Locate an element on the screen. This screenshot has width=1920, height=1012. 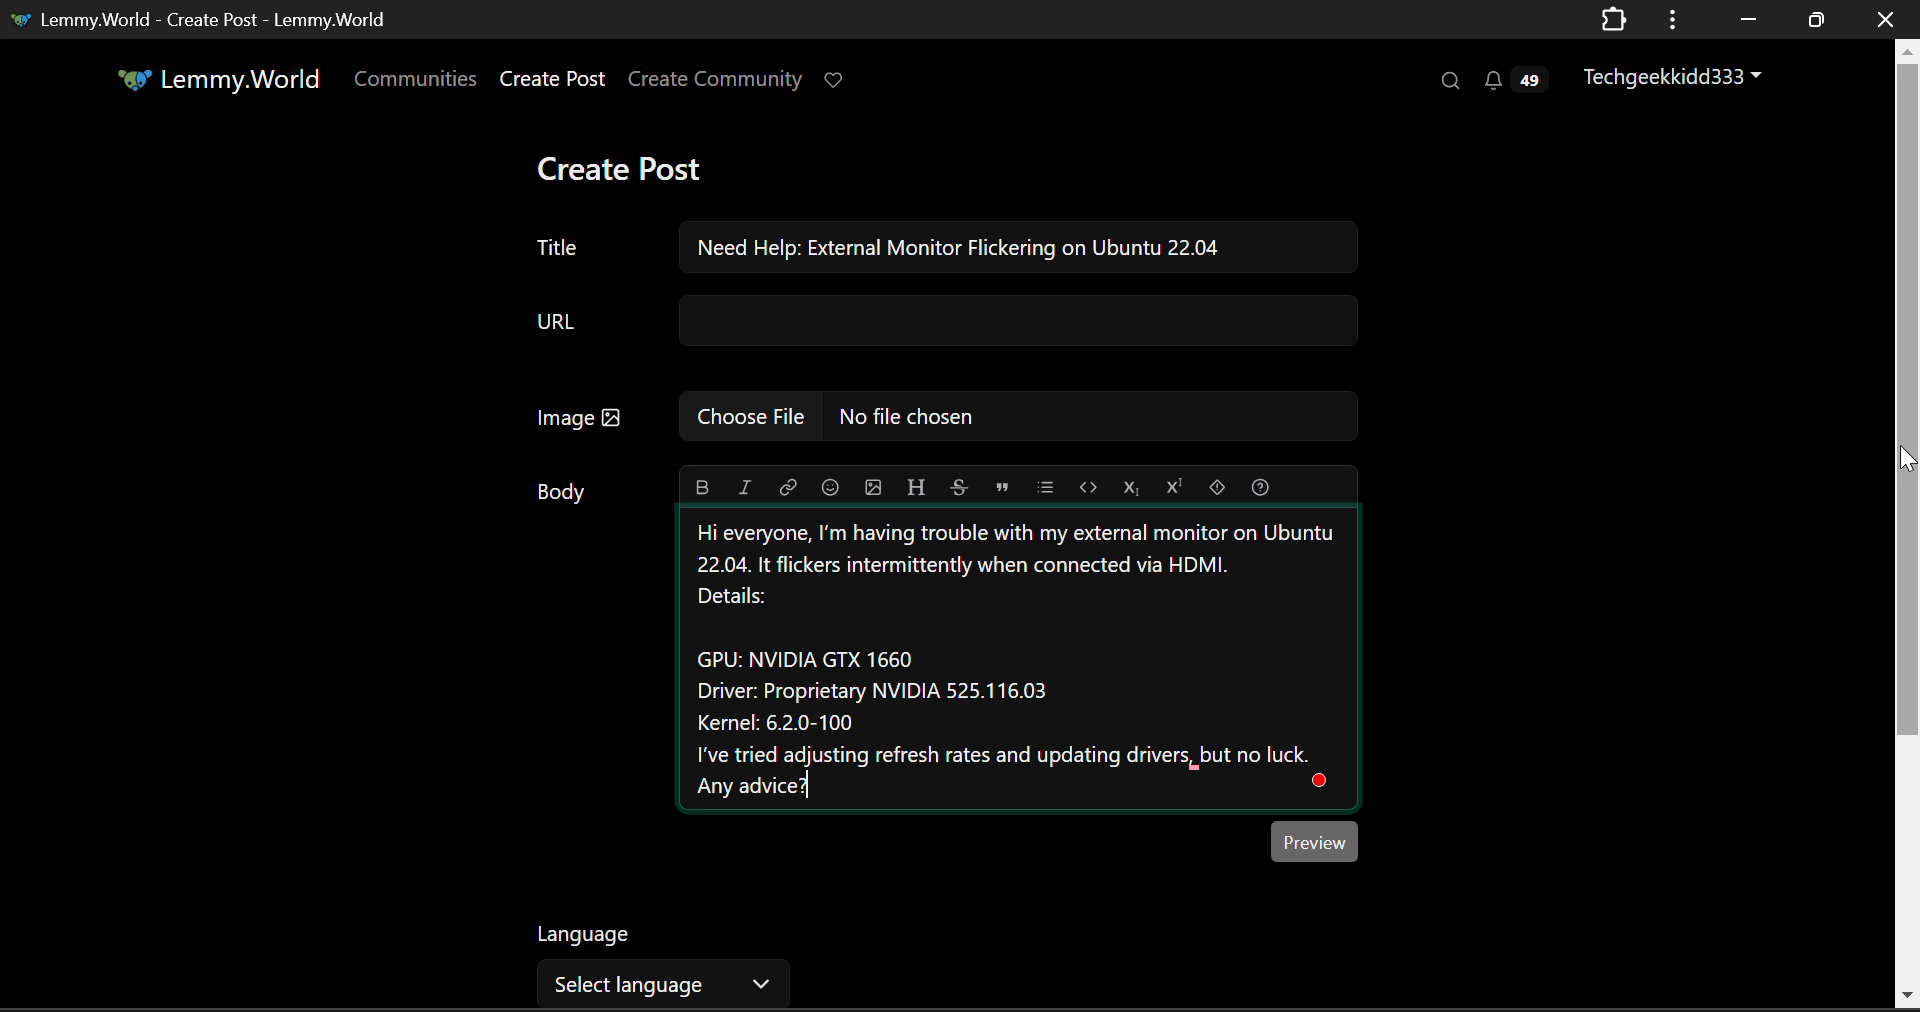
MOUSE_DOWN Cursor Position is located at coordinates (1904, 455).